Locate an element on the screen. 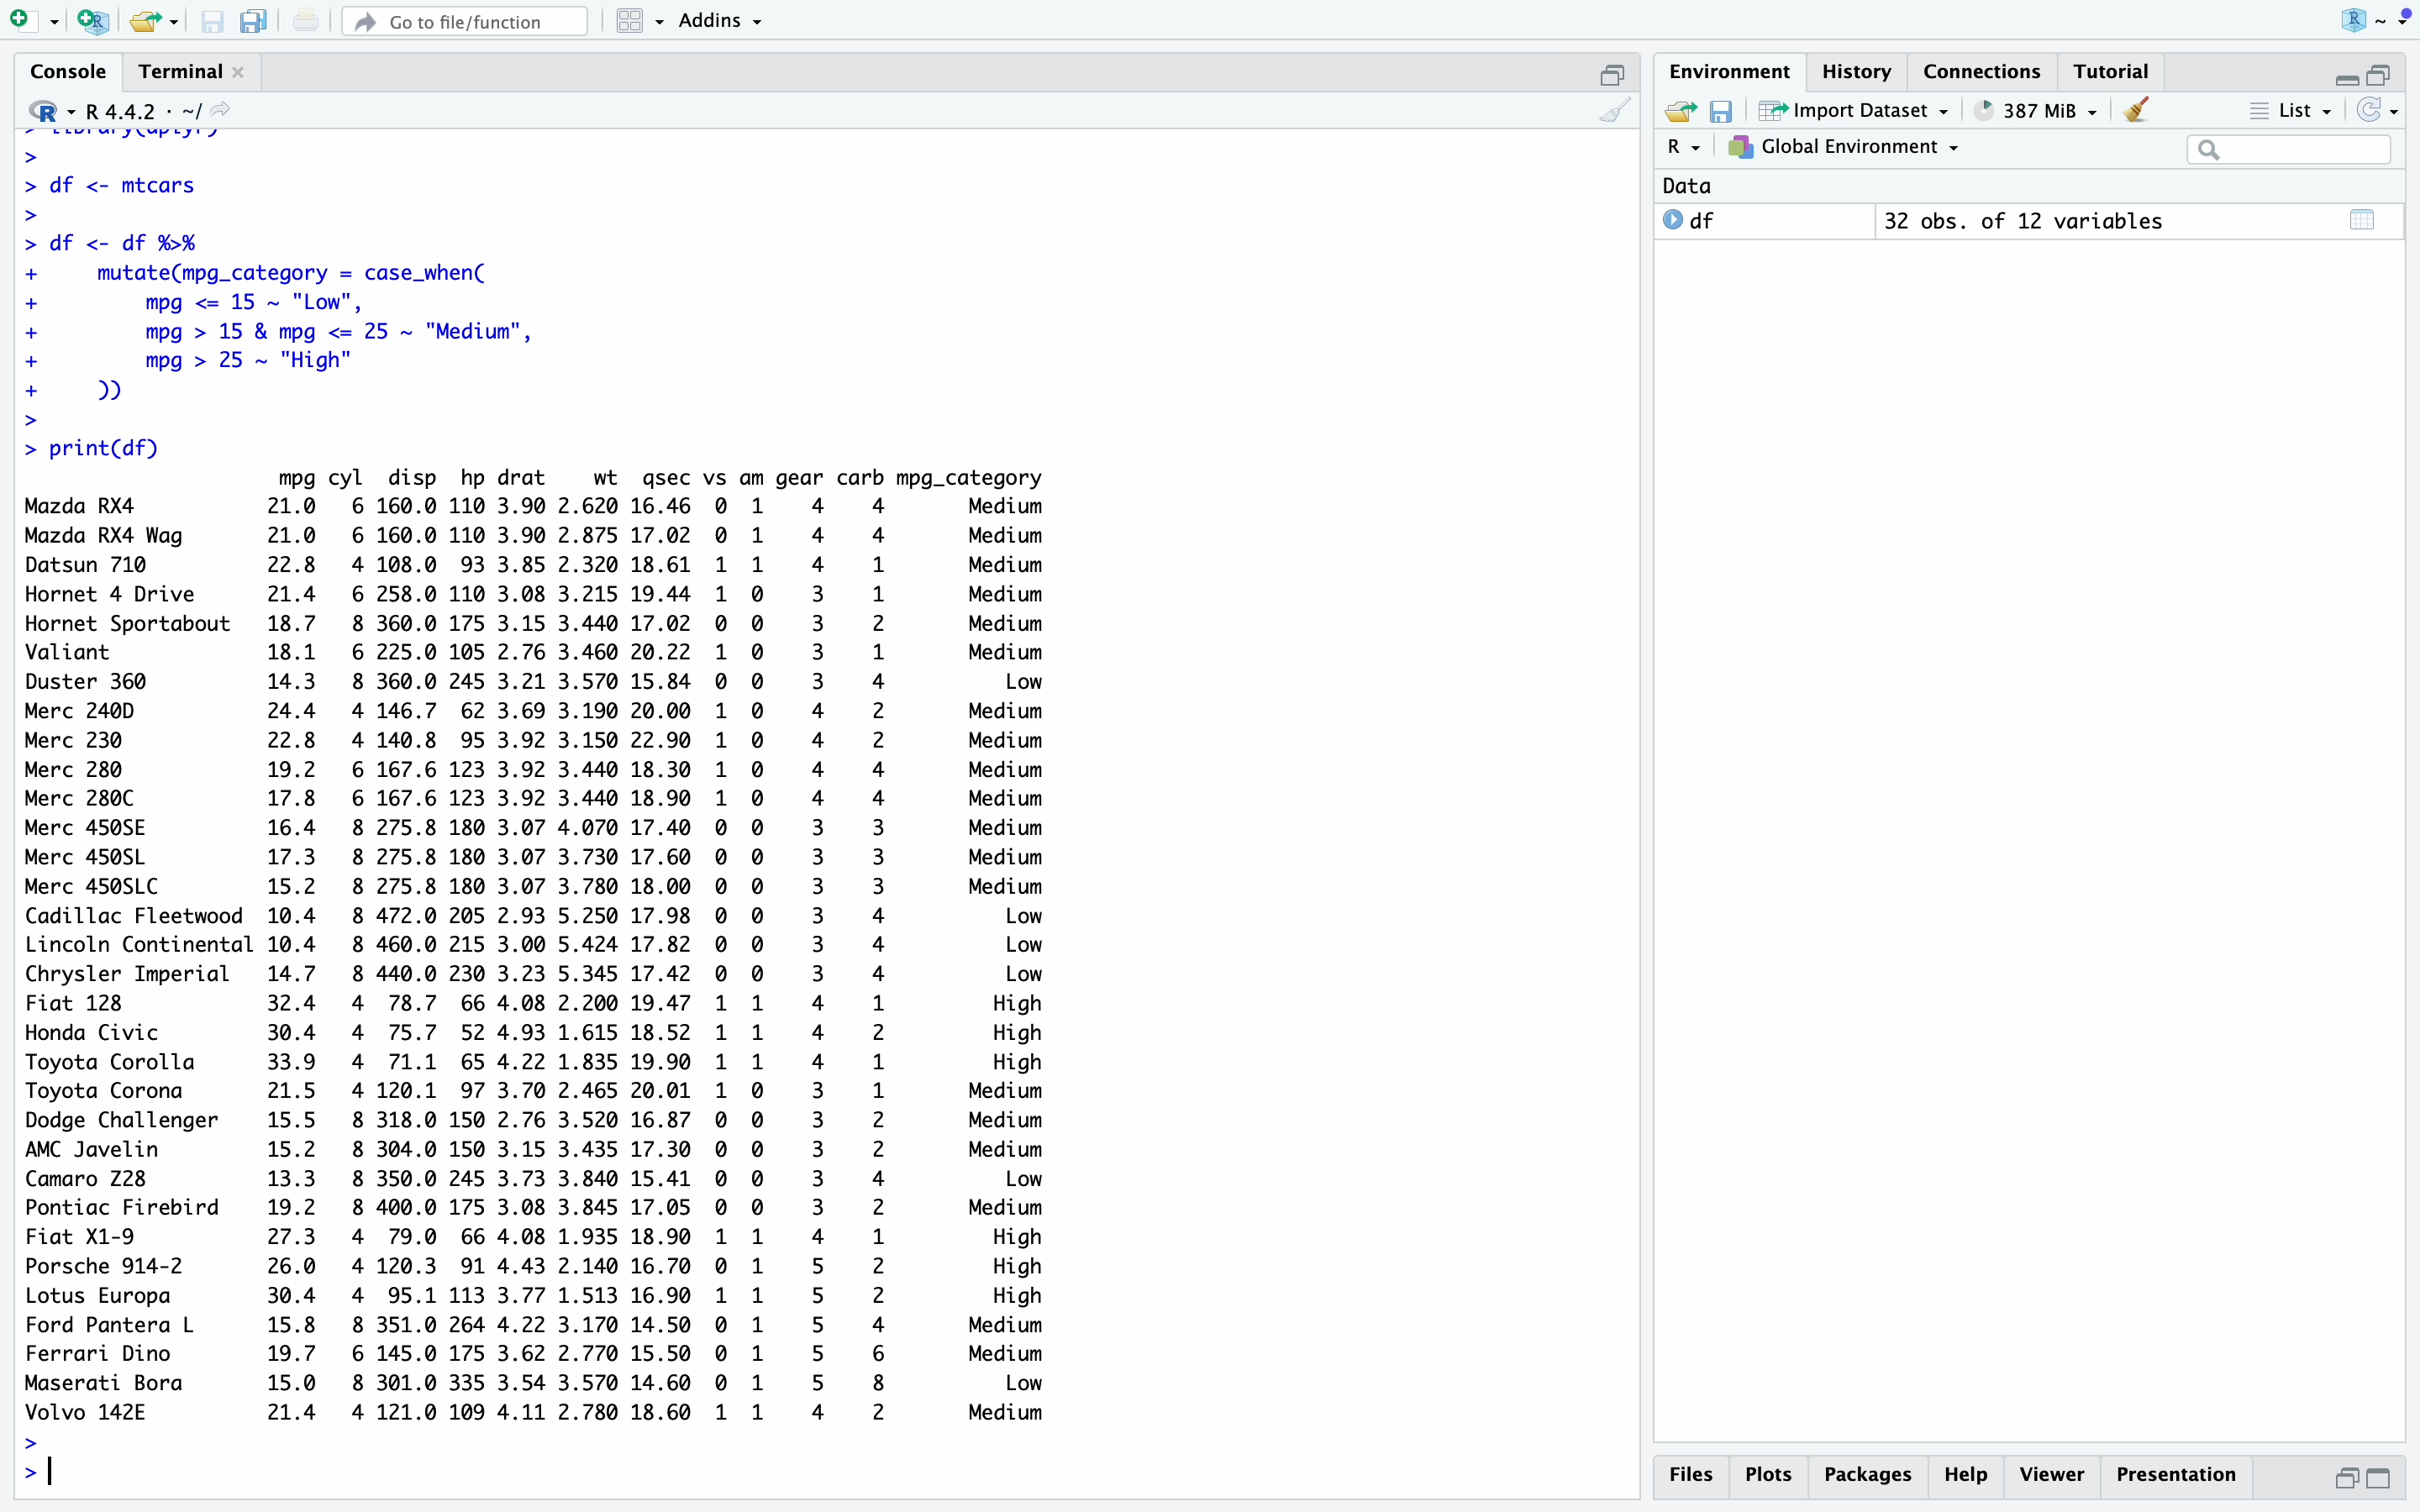 This screenshot has height=1512, width=2420. files is located at coordinates (1693, 1477).